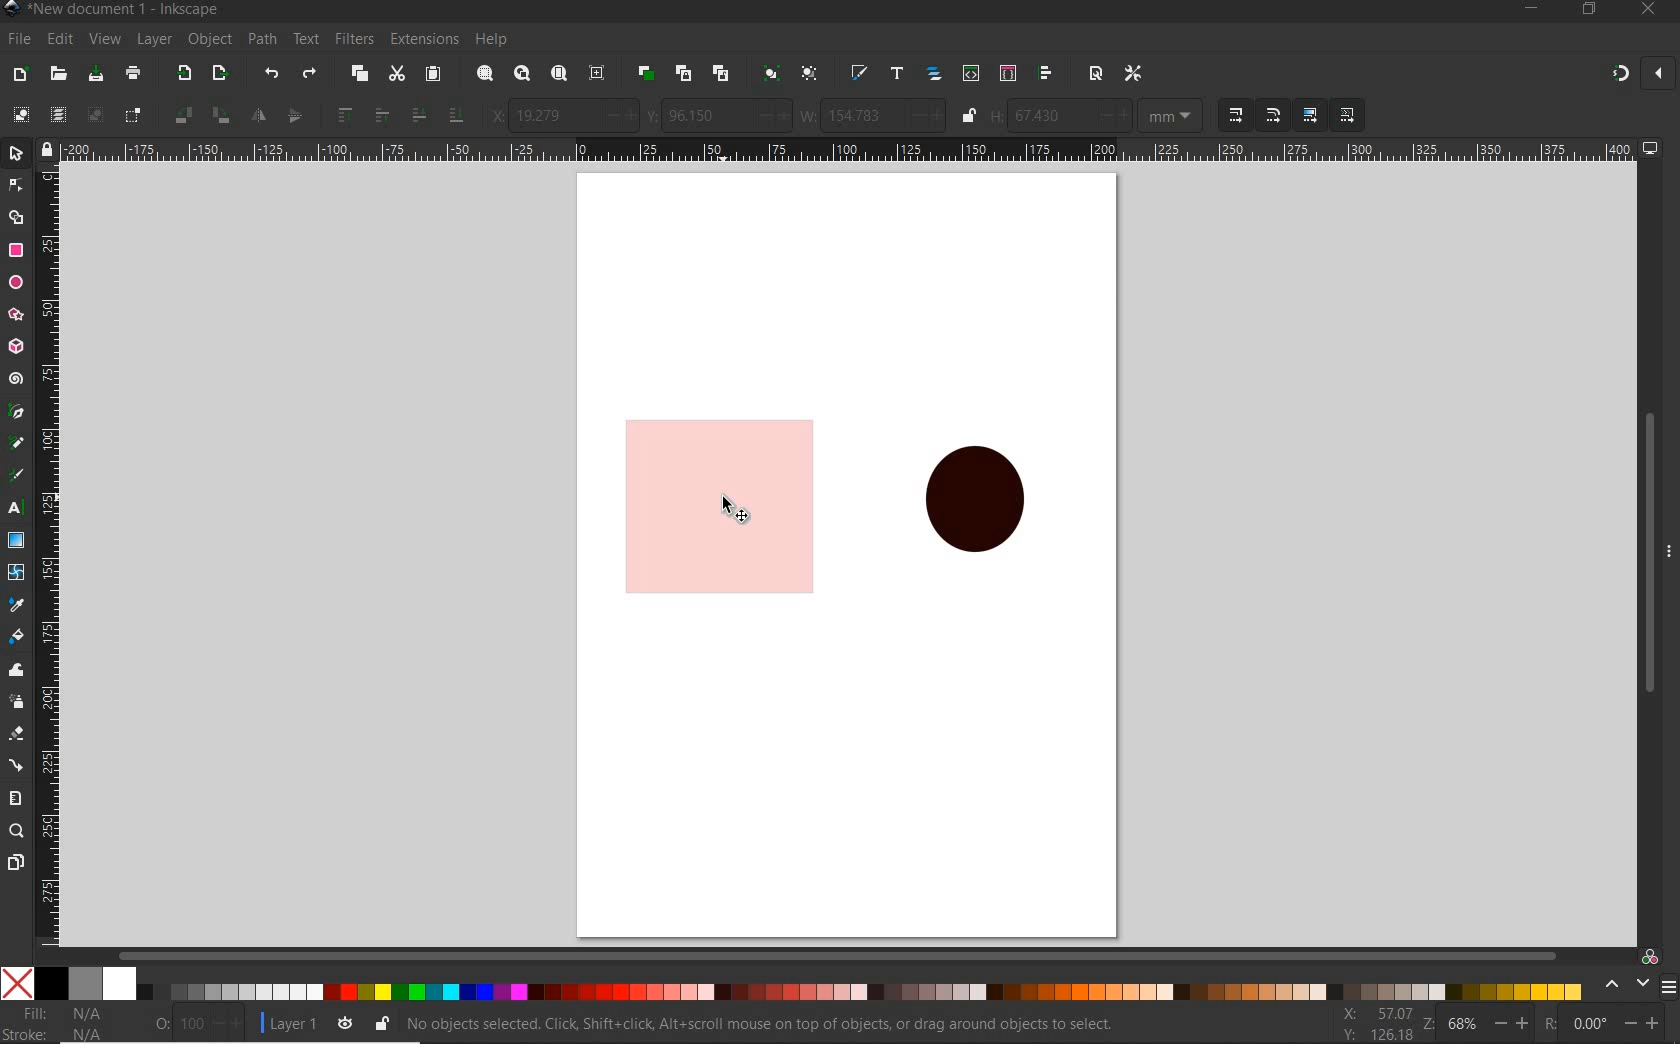  What do you see at coordinates (199, 114) in the screenshot?
I see `object flip 90 clockwise` at bounding box center [199, 114].